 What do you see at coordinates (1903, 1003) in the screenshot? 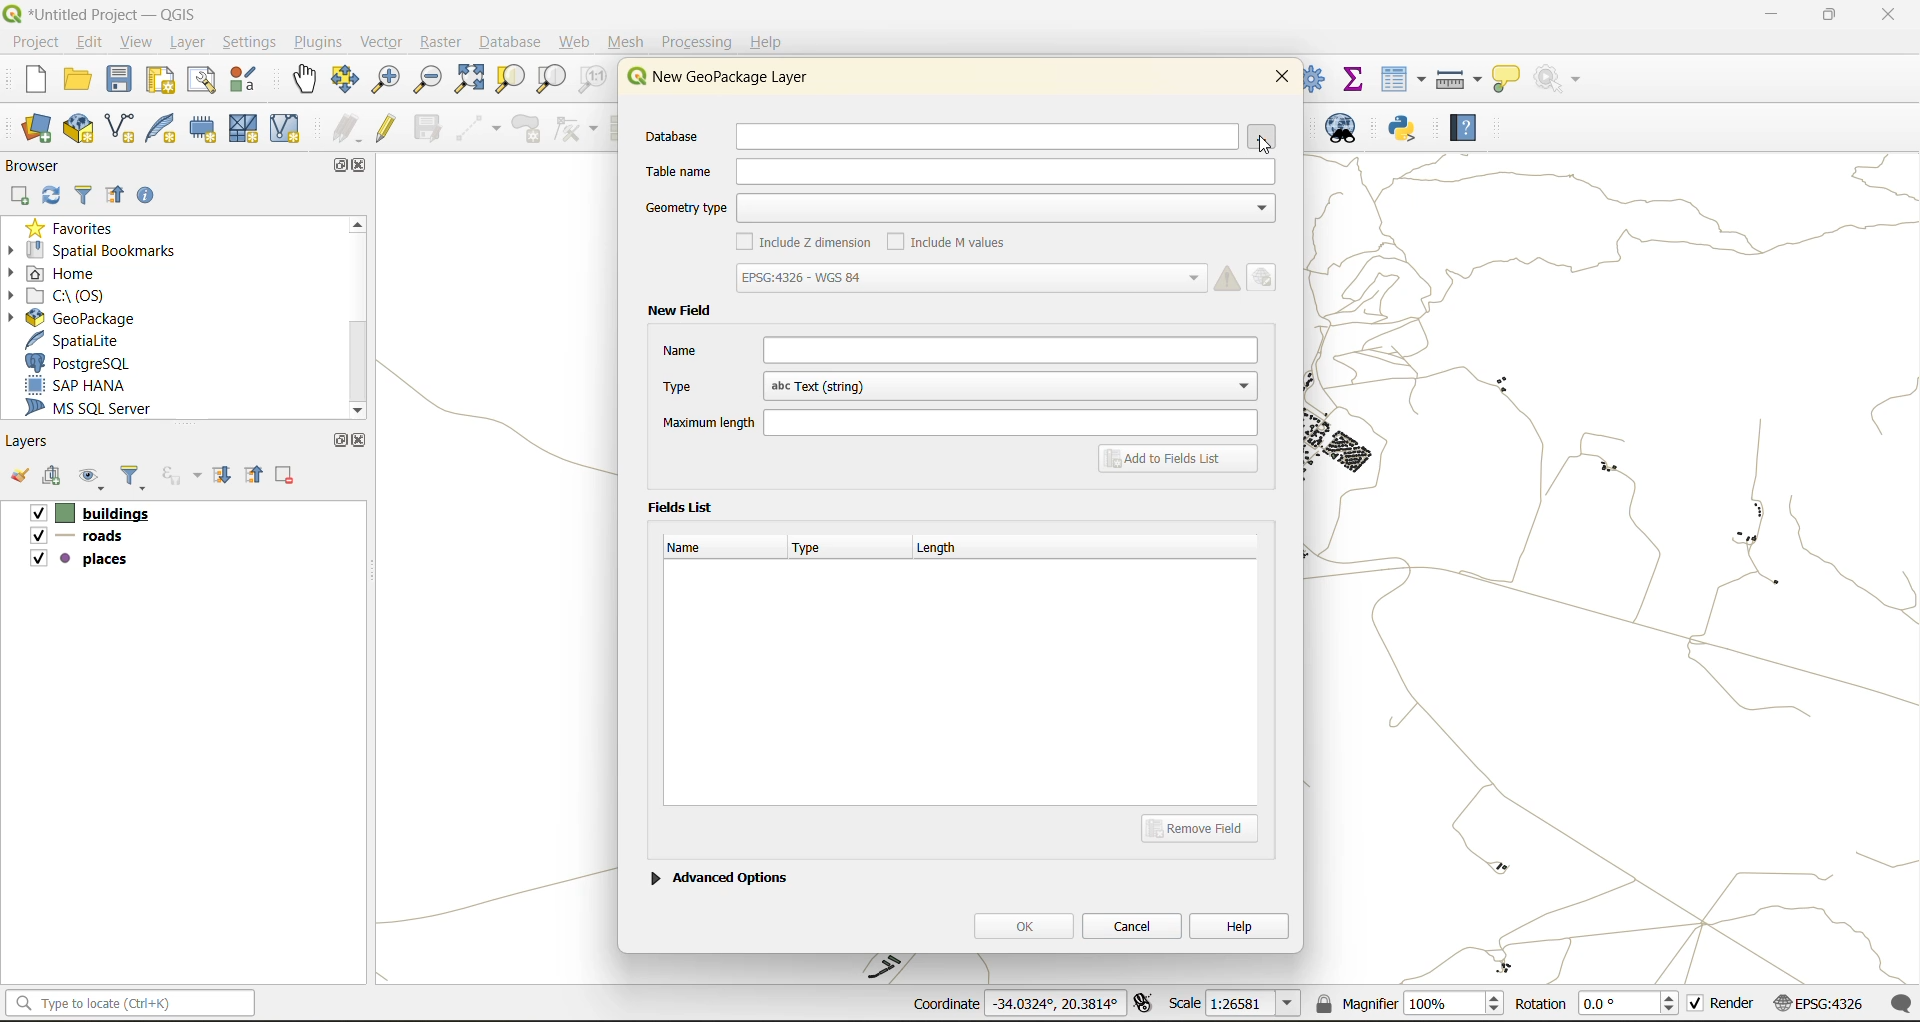
I see `log messages` at bounding box center [1903, 1003].